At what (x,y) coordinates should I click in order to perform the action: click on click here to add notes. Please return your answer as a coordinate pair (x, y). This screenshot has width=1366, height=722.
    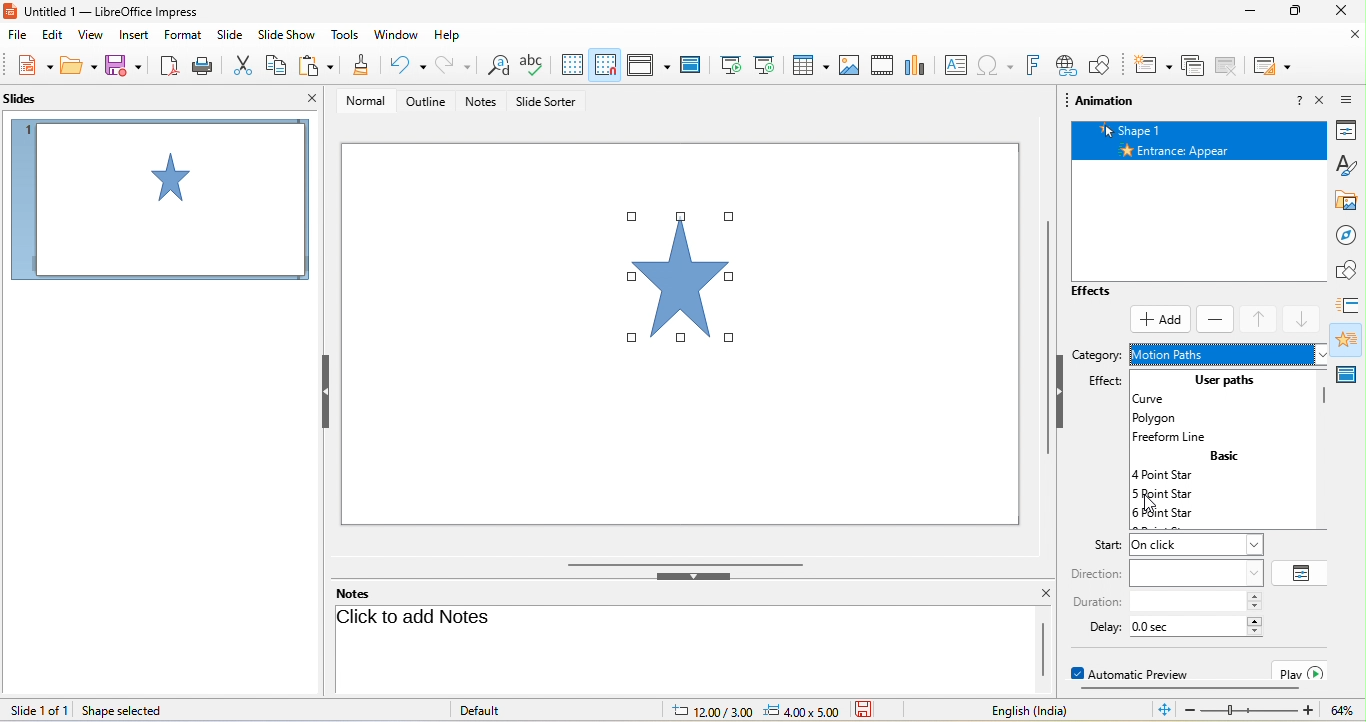
    Looking at the image, I should click on (680, 646).